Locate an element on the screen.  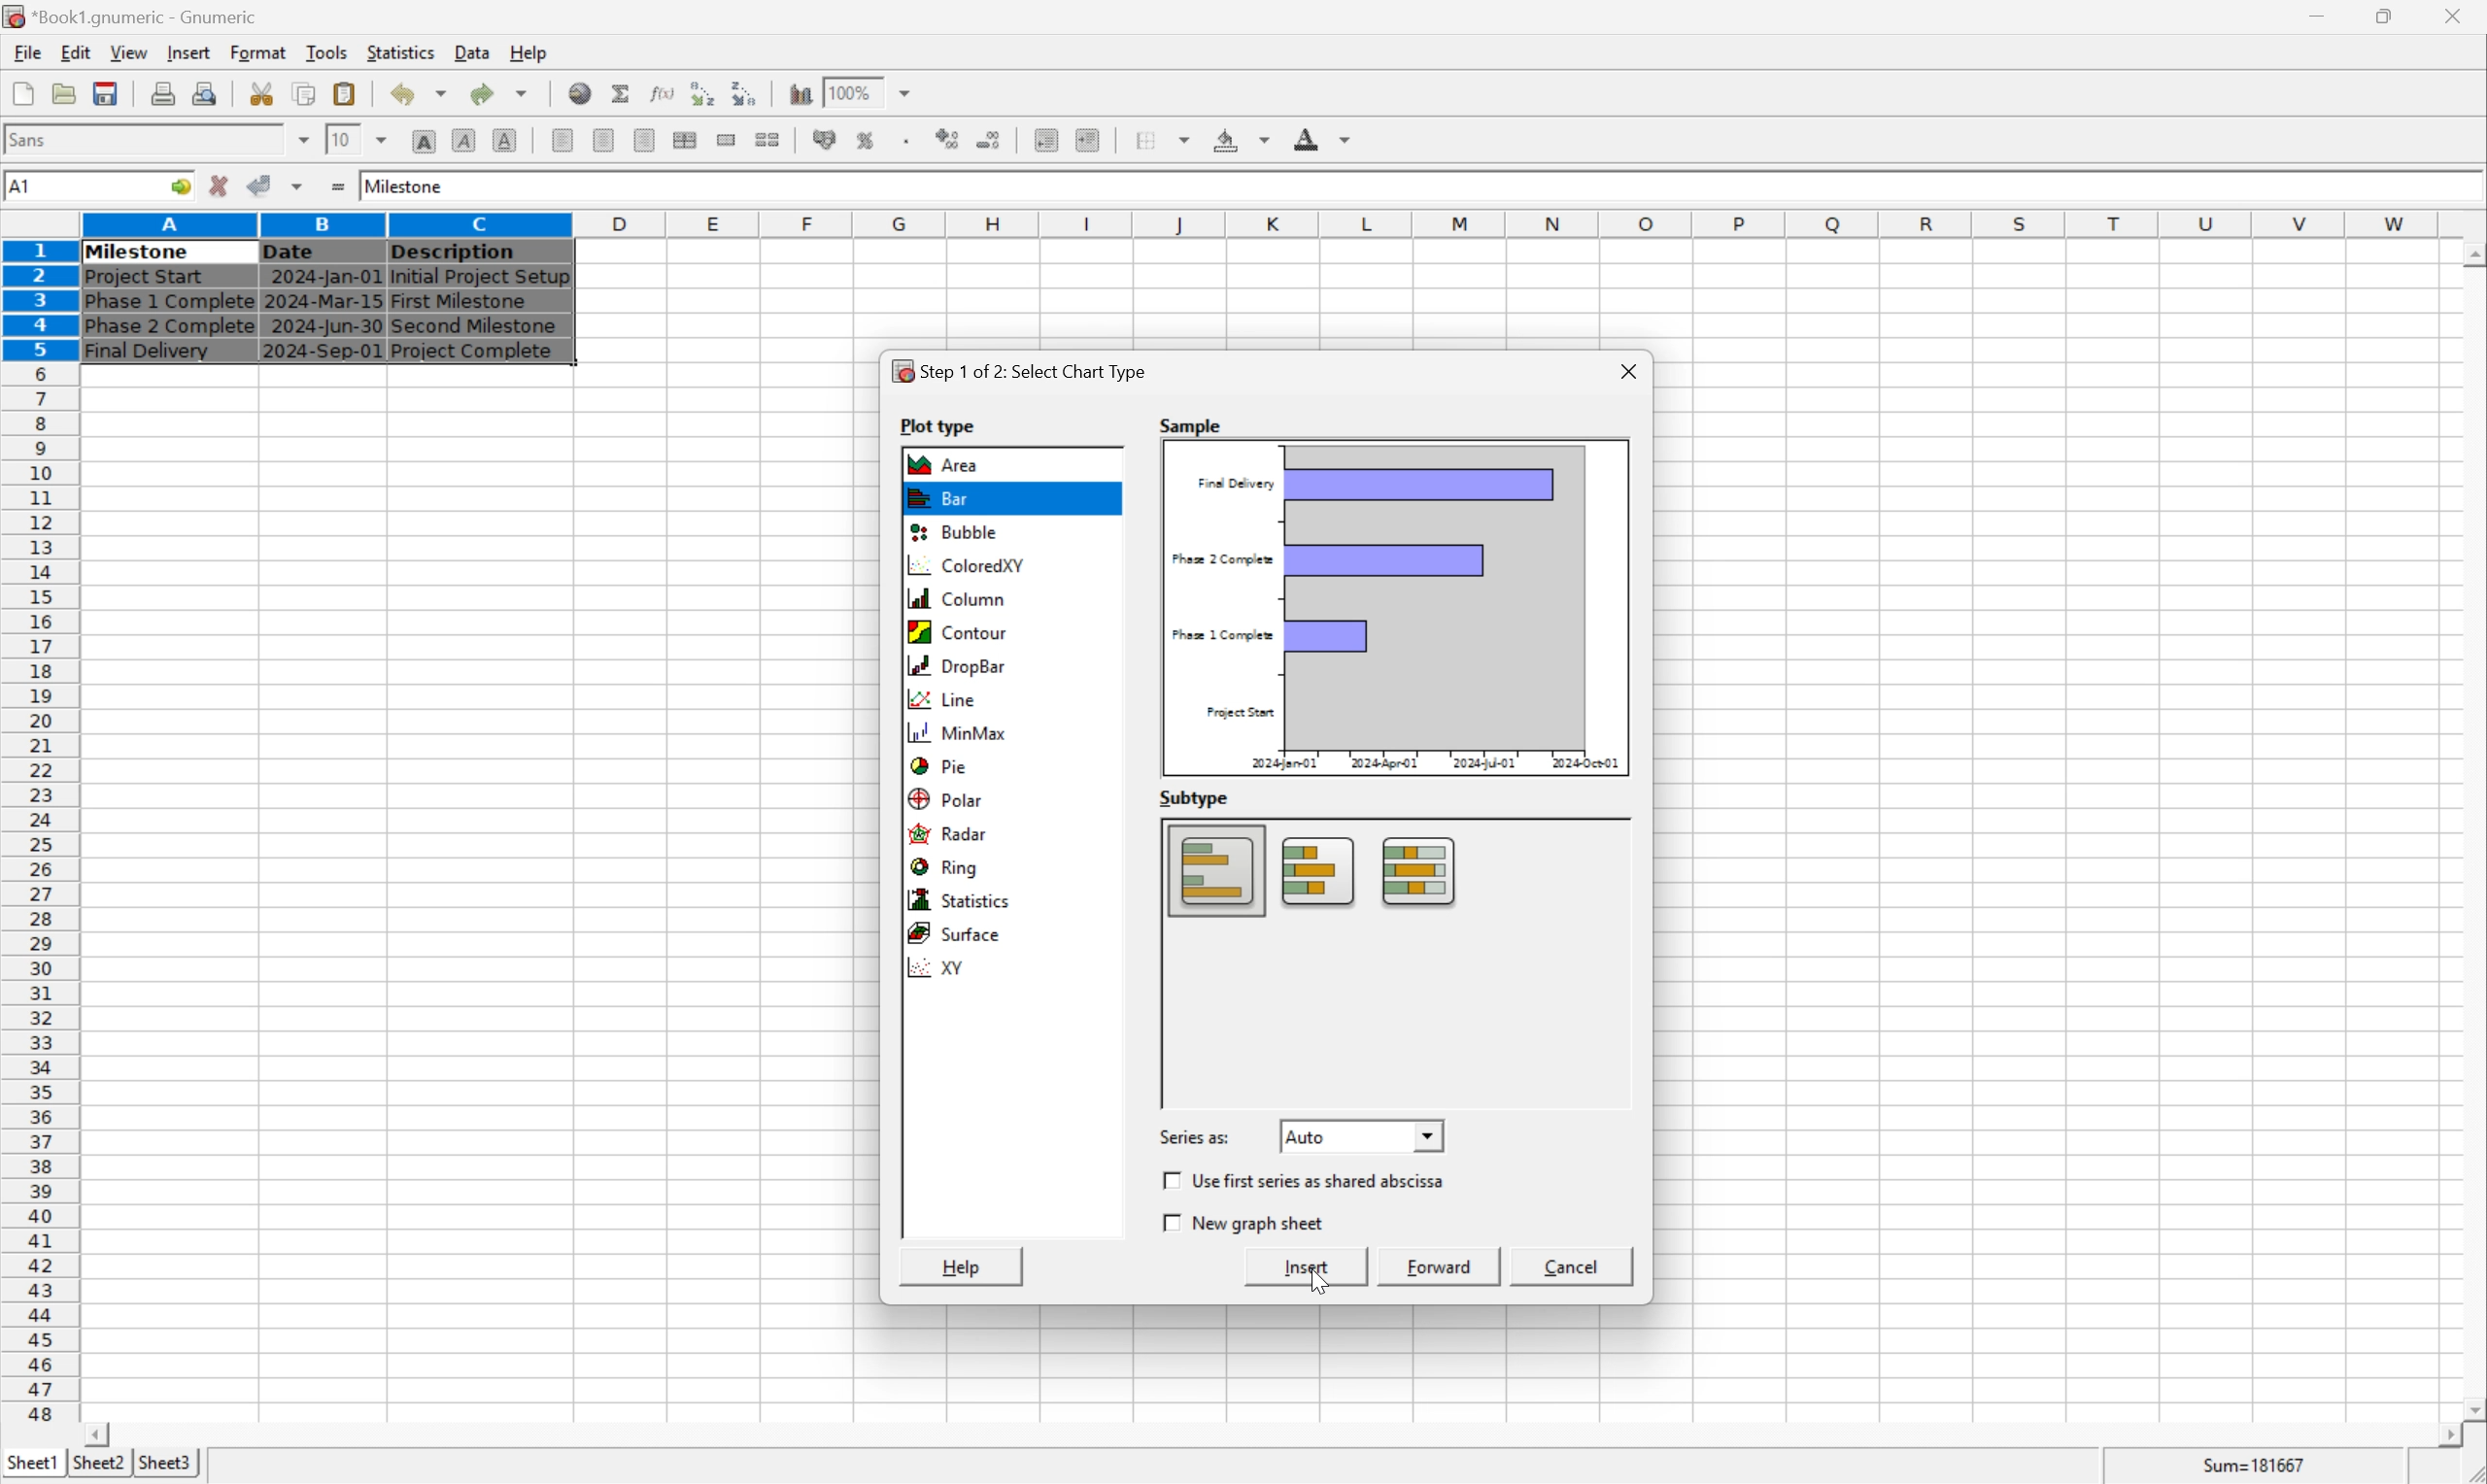
auto is located at coordinates (1363, 1134).